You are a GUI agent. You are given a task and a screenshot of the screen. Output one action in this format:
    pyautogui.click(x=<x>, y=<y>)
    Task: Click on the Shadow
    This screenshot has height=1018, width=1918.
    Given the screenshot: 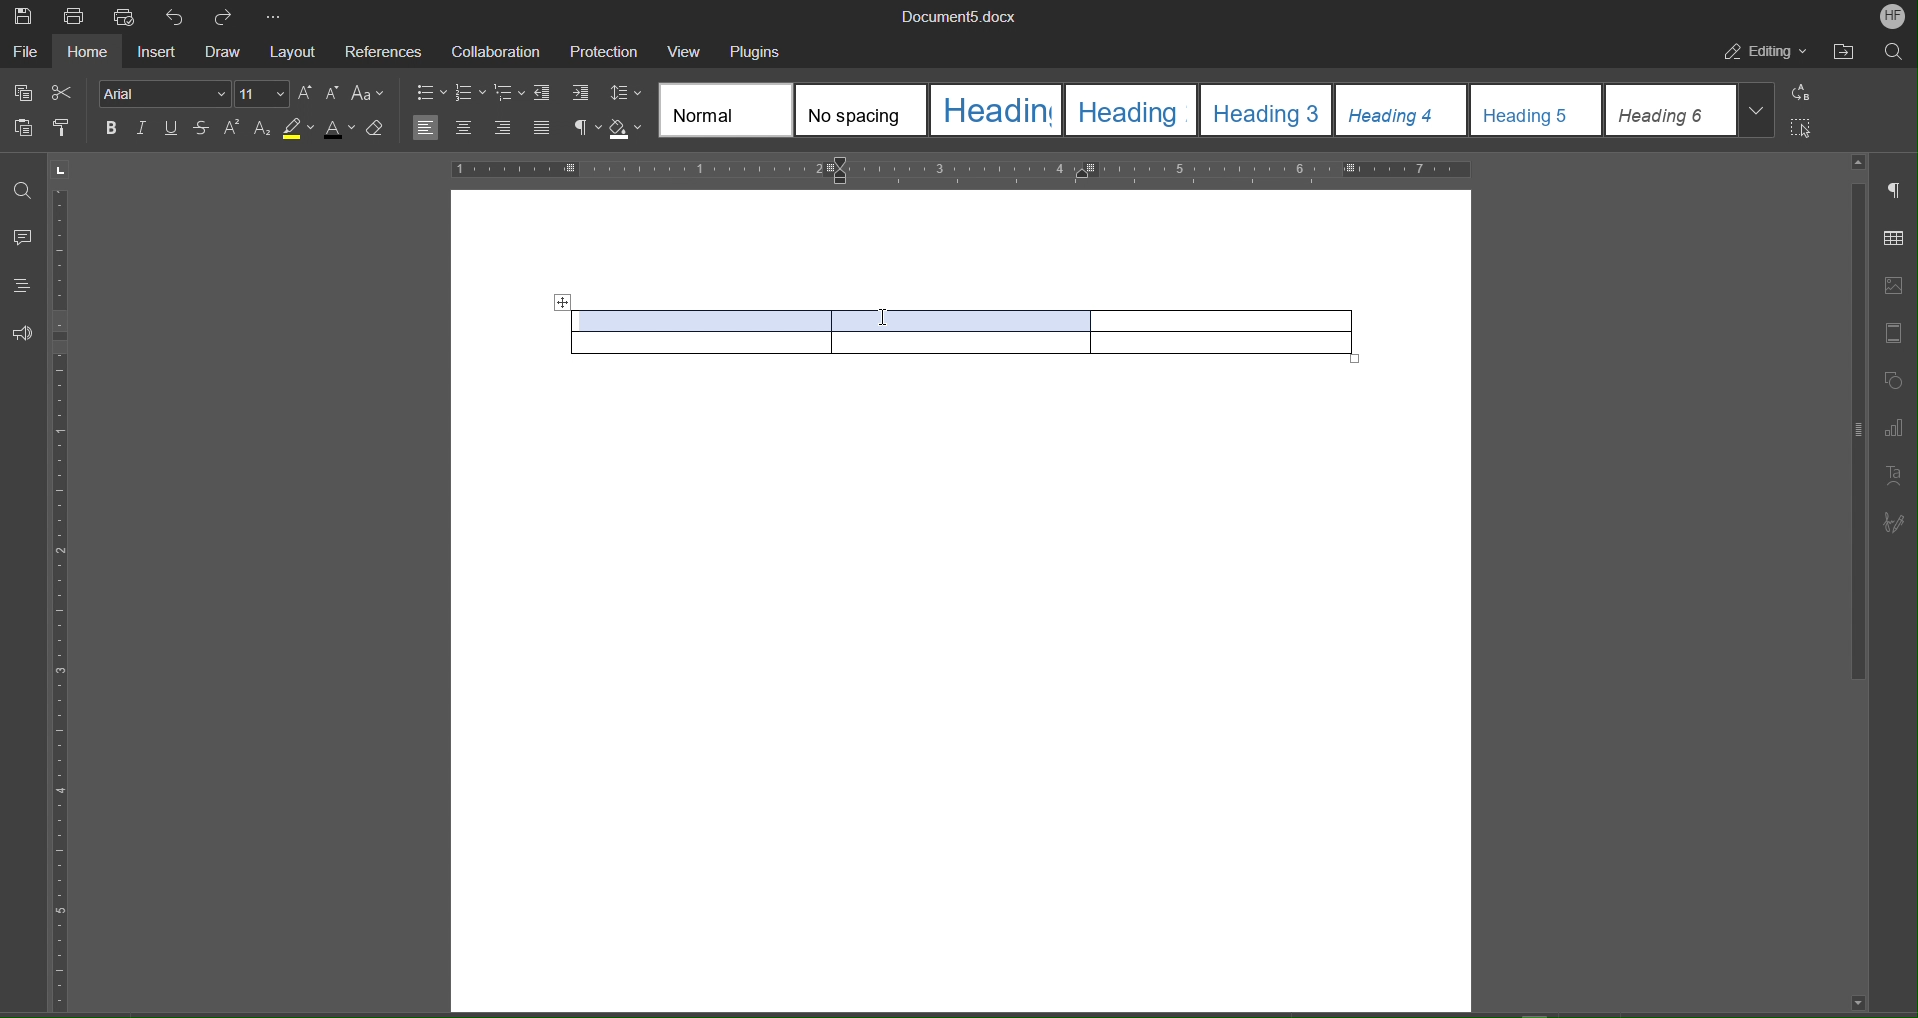 What is the action you would take?
    pyautogui.click(x=629, y=129)
    